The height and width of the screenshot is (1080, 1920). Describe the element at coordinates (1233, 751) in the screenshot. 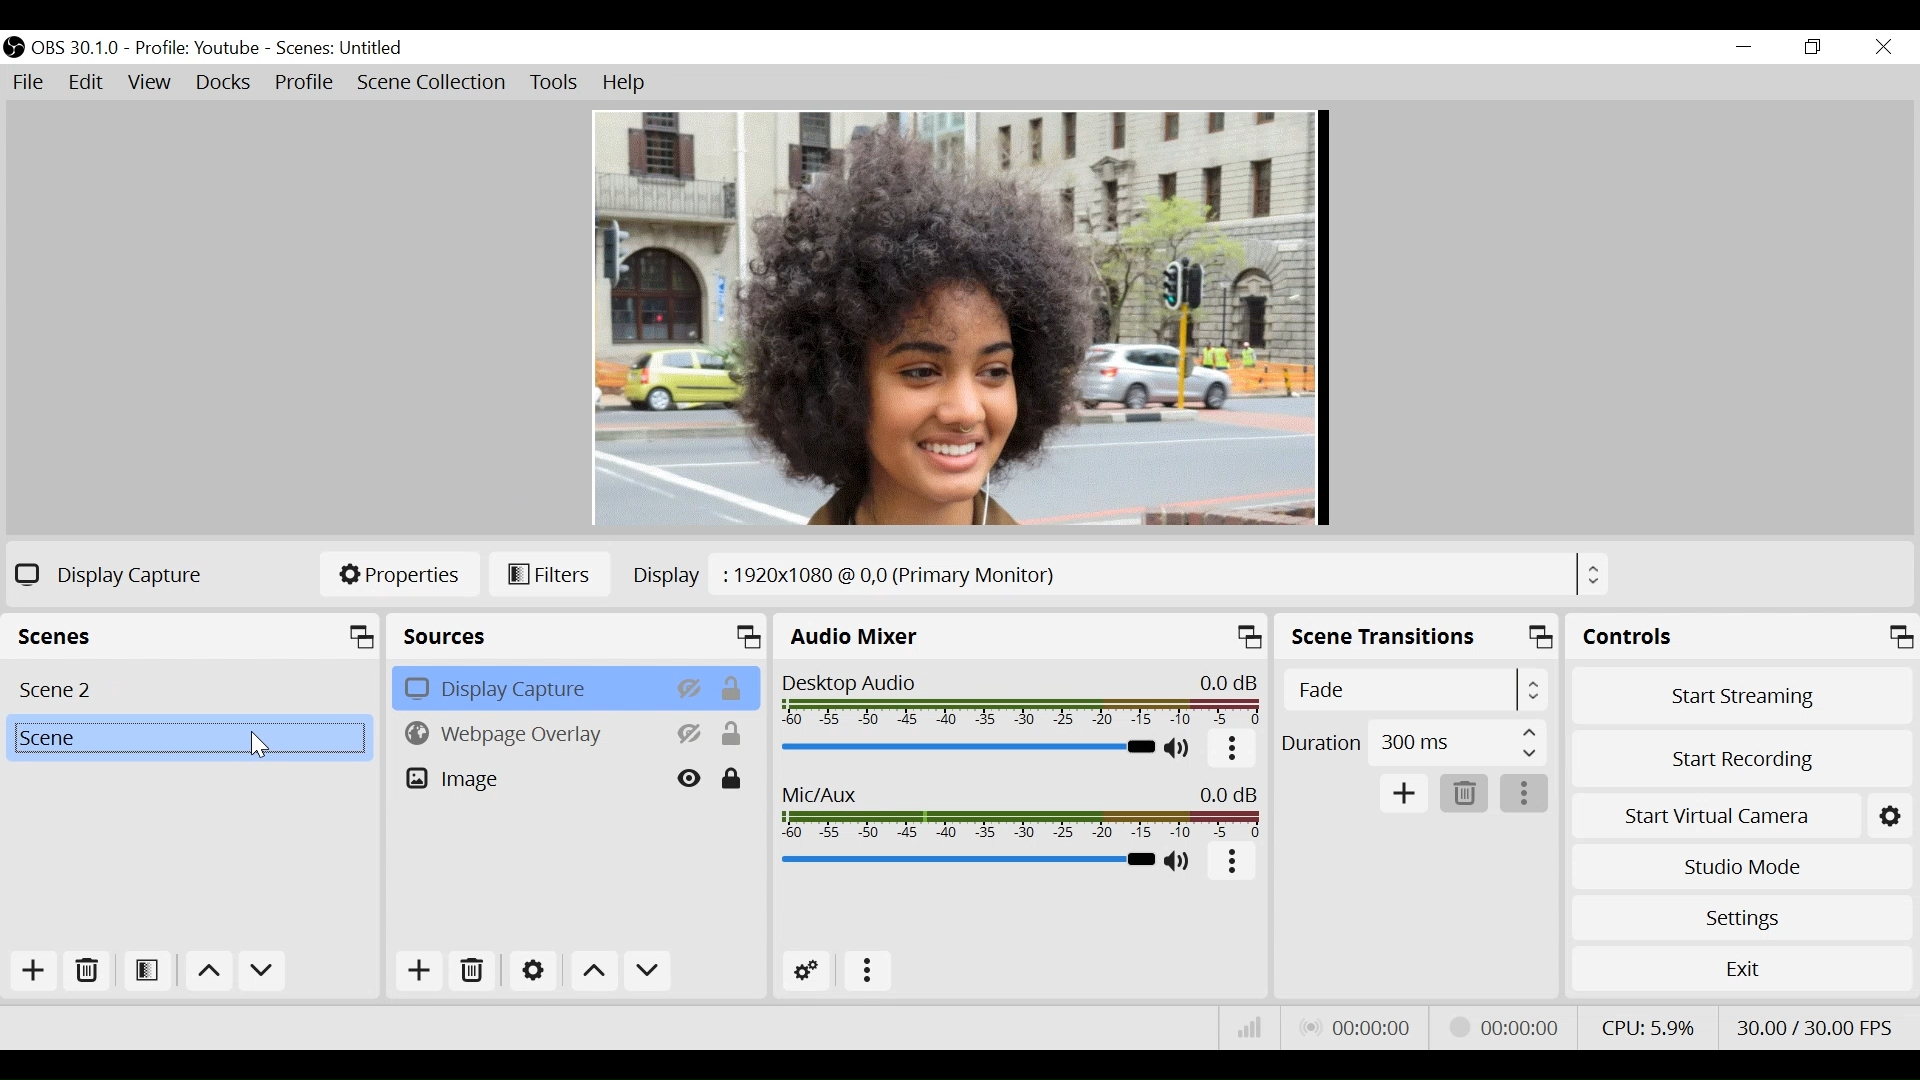

I see `More Options` at that location.